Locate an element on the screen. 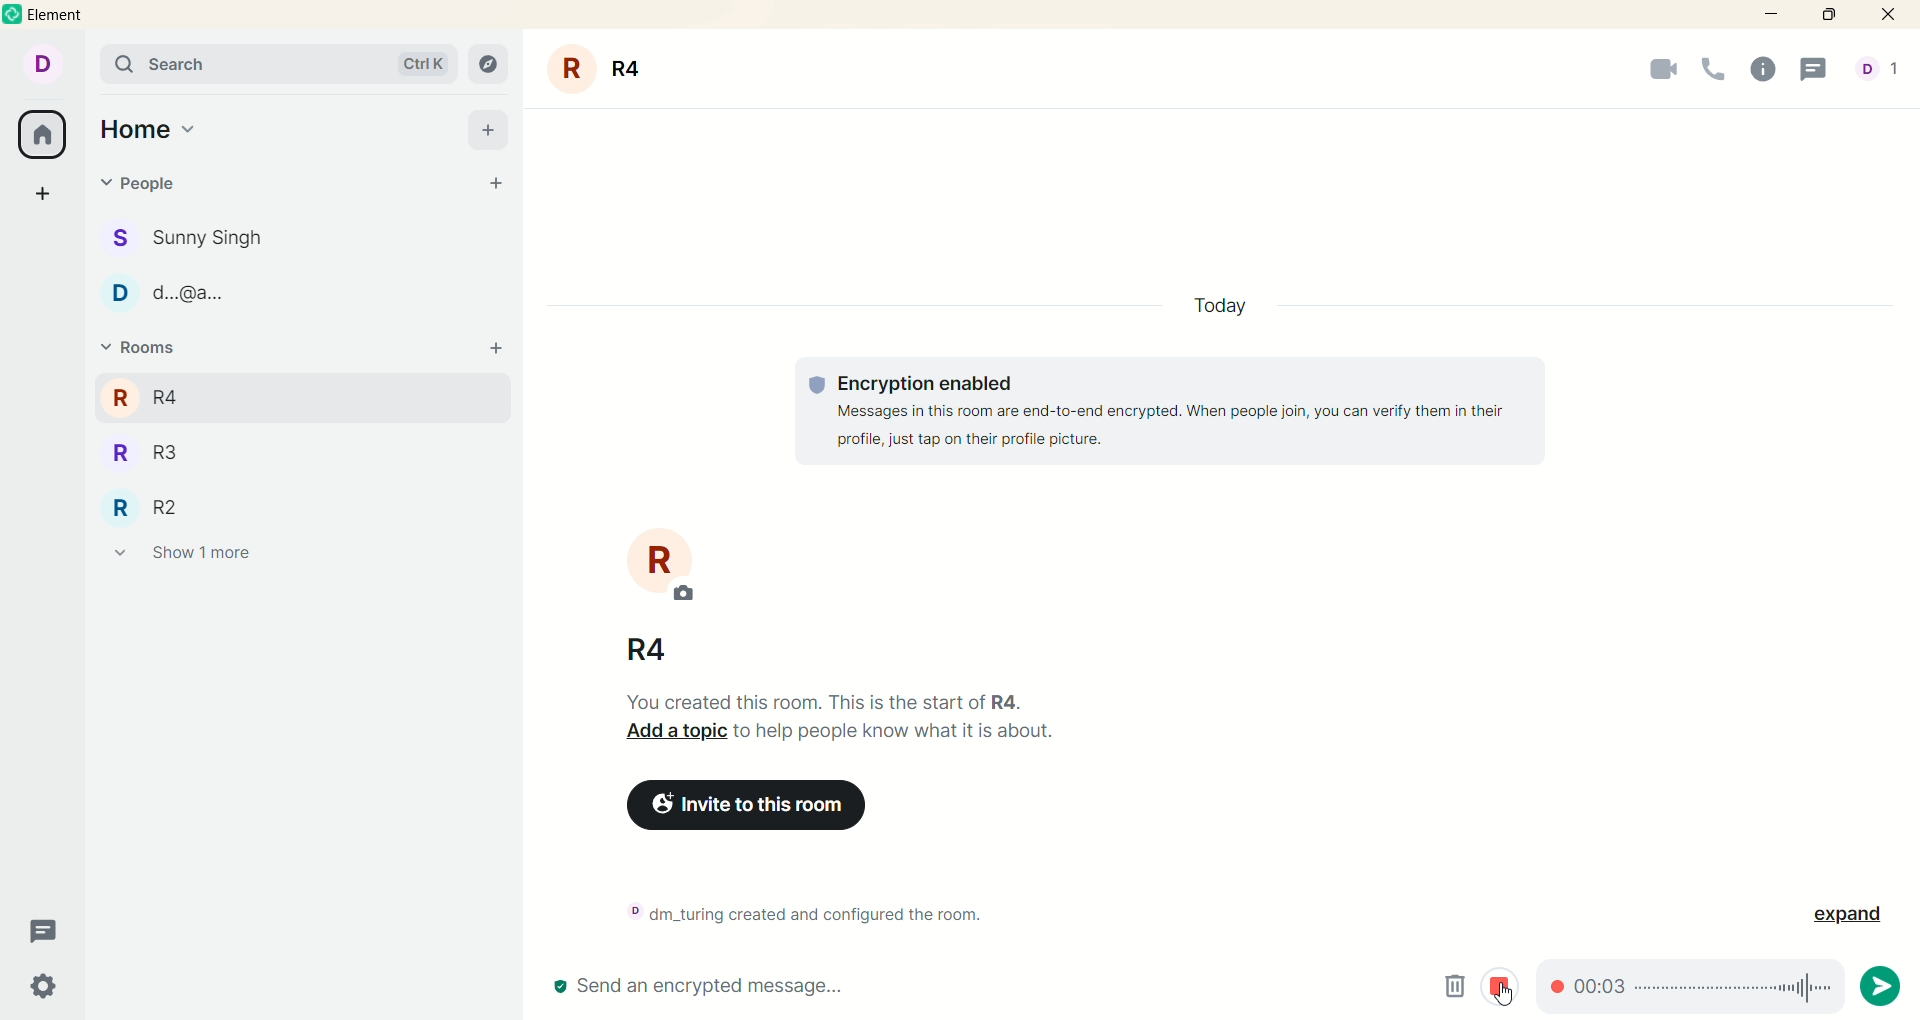 This screenshot has height=1020, width=1920. people is located at coordinates (207, 239).